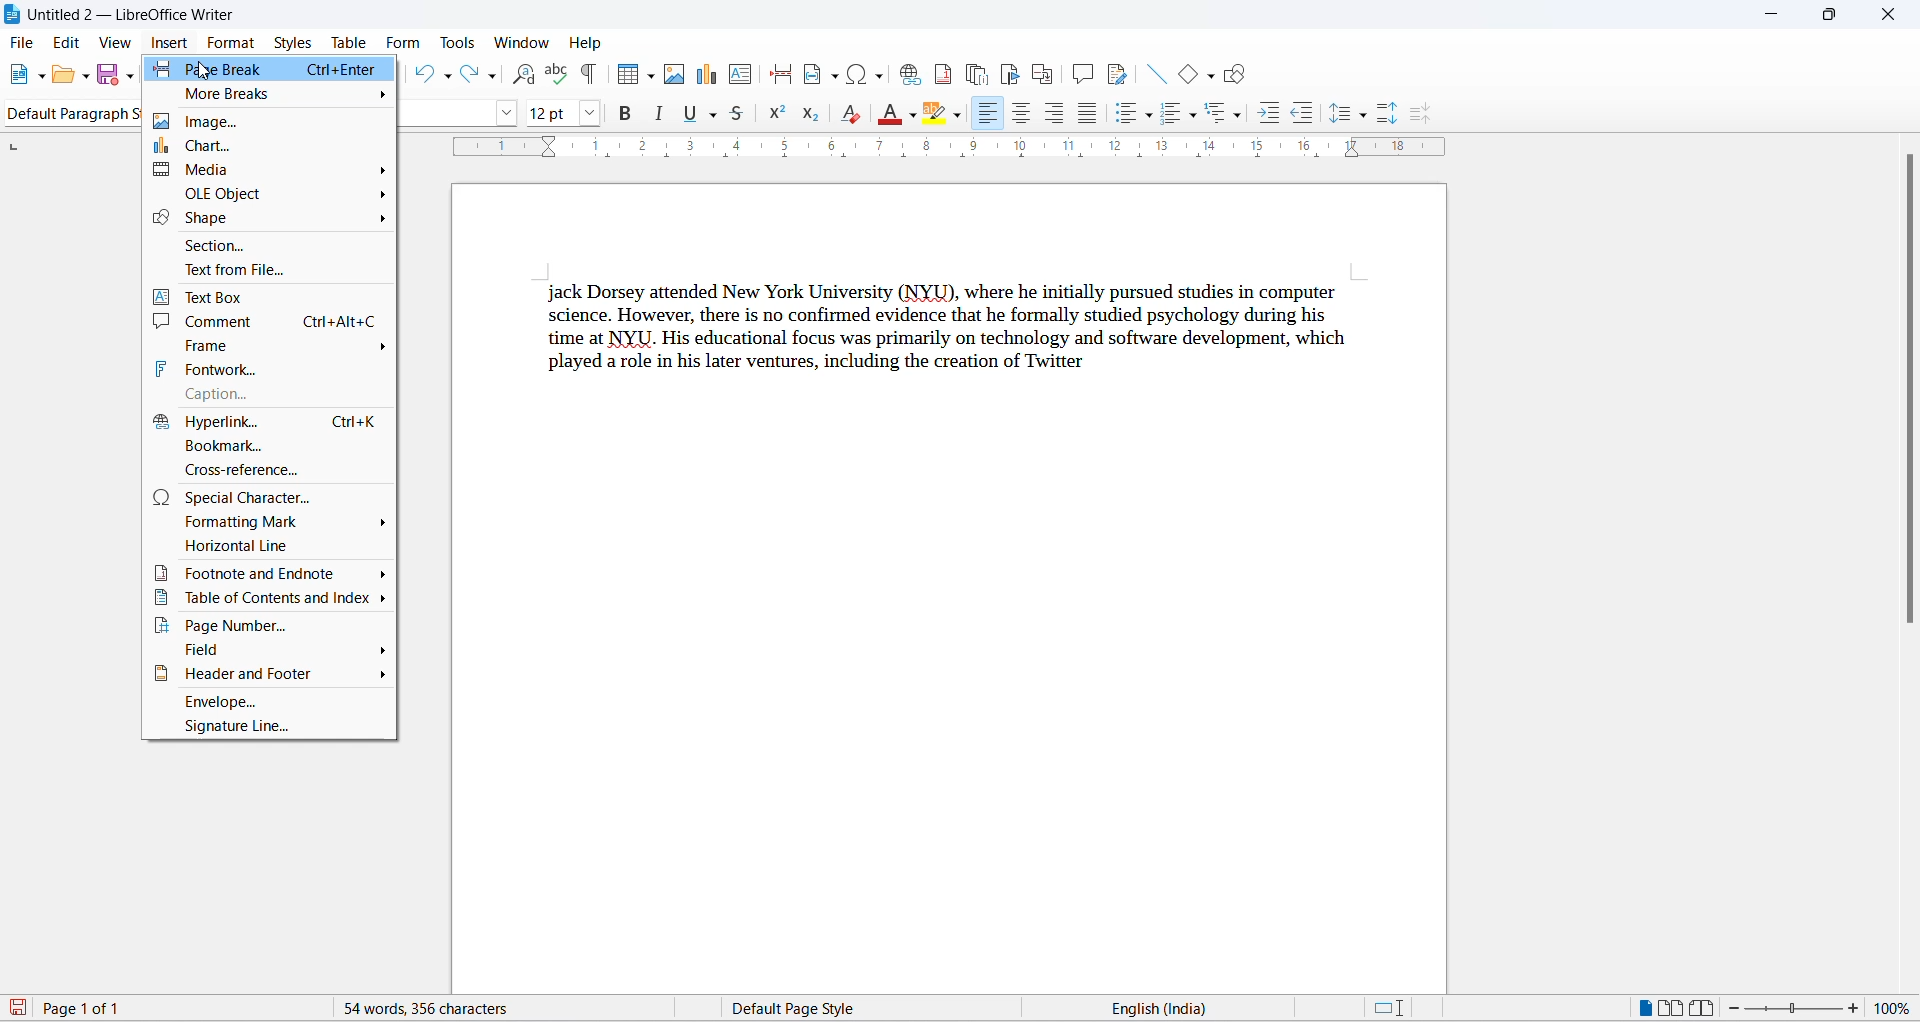 This screenshot has height=1022, width=1920. What do you see at coordinates (270, 525) in the screenshot?
I see `formatting mark` at bounding box center [270, 525].